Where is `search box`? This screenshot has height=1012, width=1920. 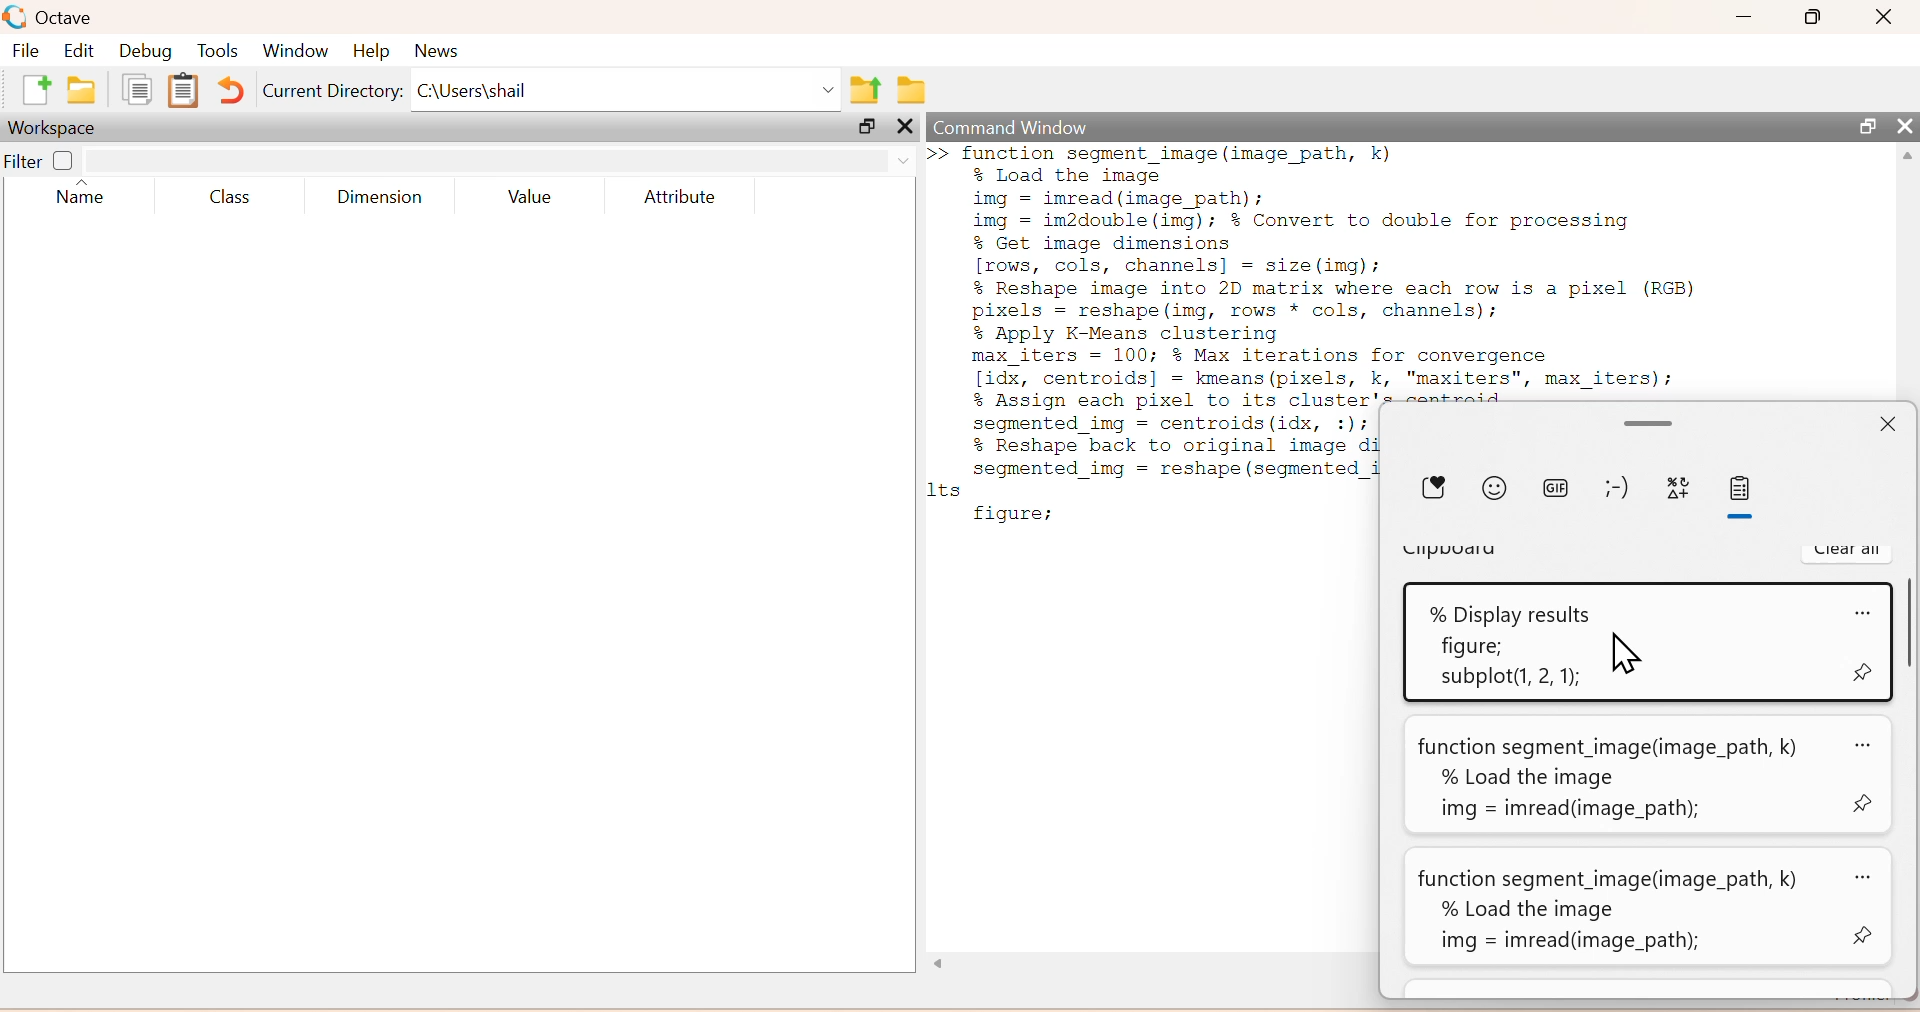 search box is located at coordinates (485, 160).